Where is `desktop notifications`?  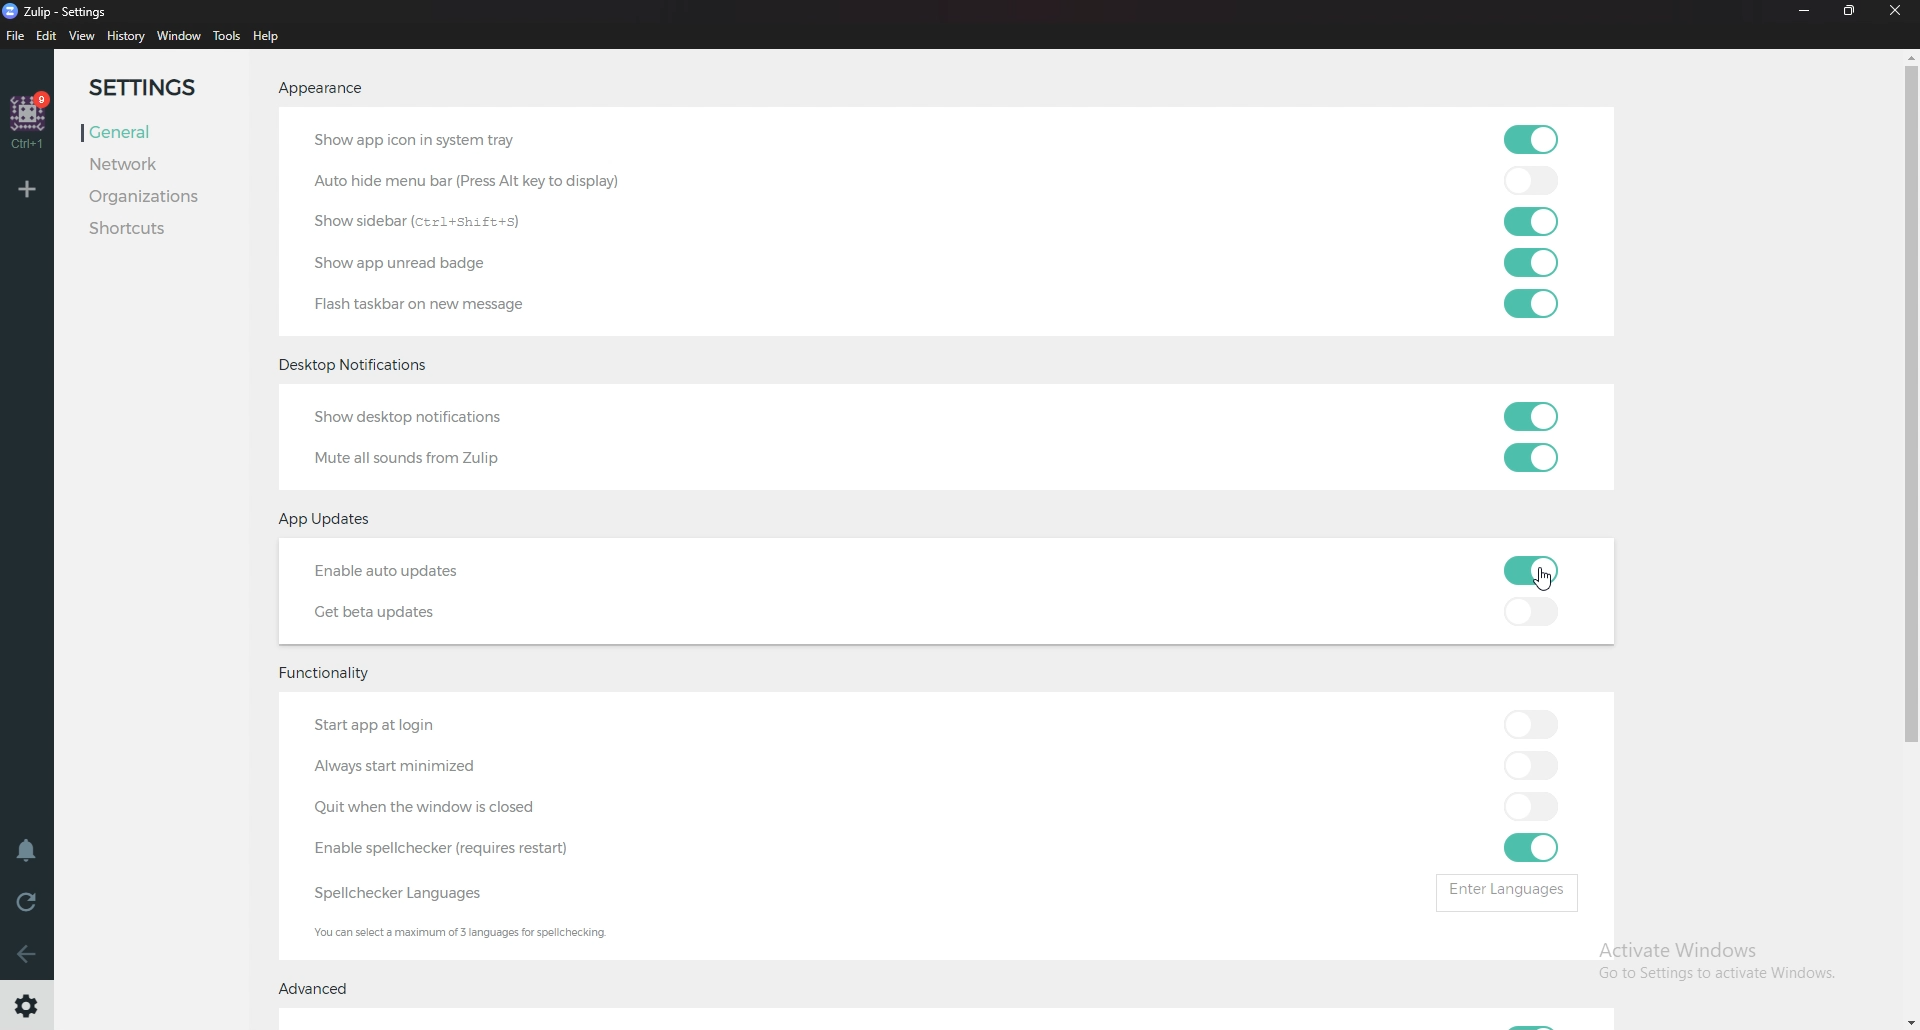
desktop notifications is located at coordinates (367, 363).